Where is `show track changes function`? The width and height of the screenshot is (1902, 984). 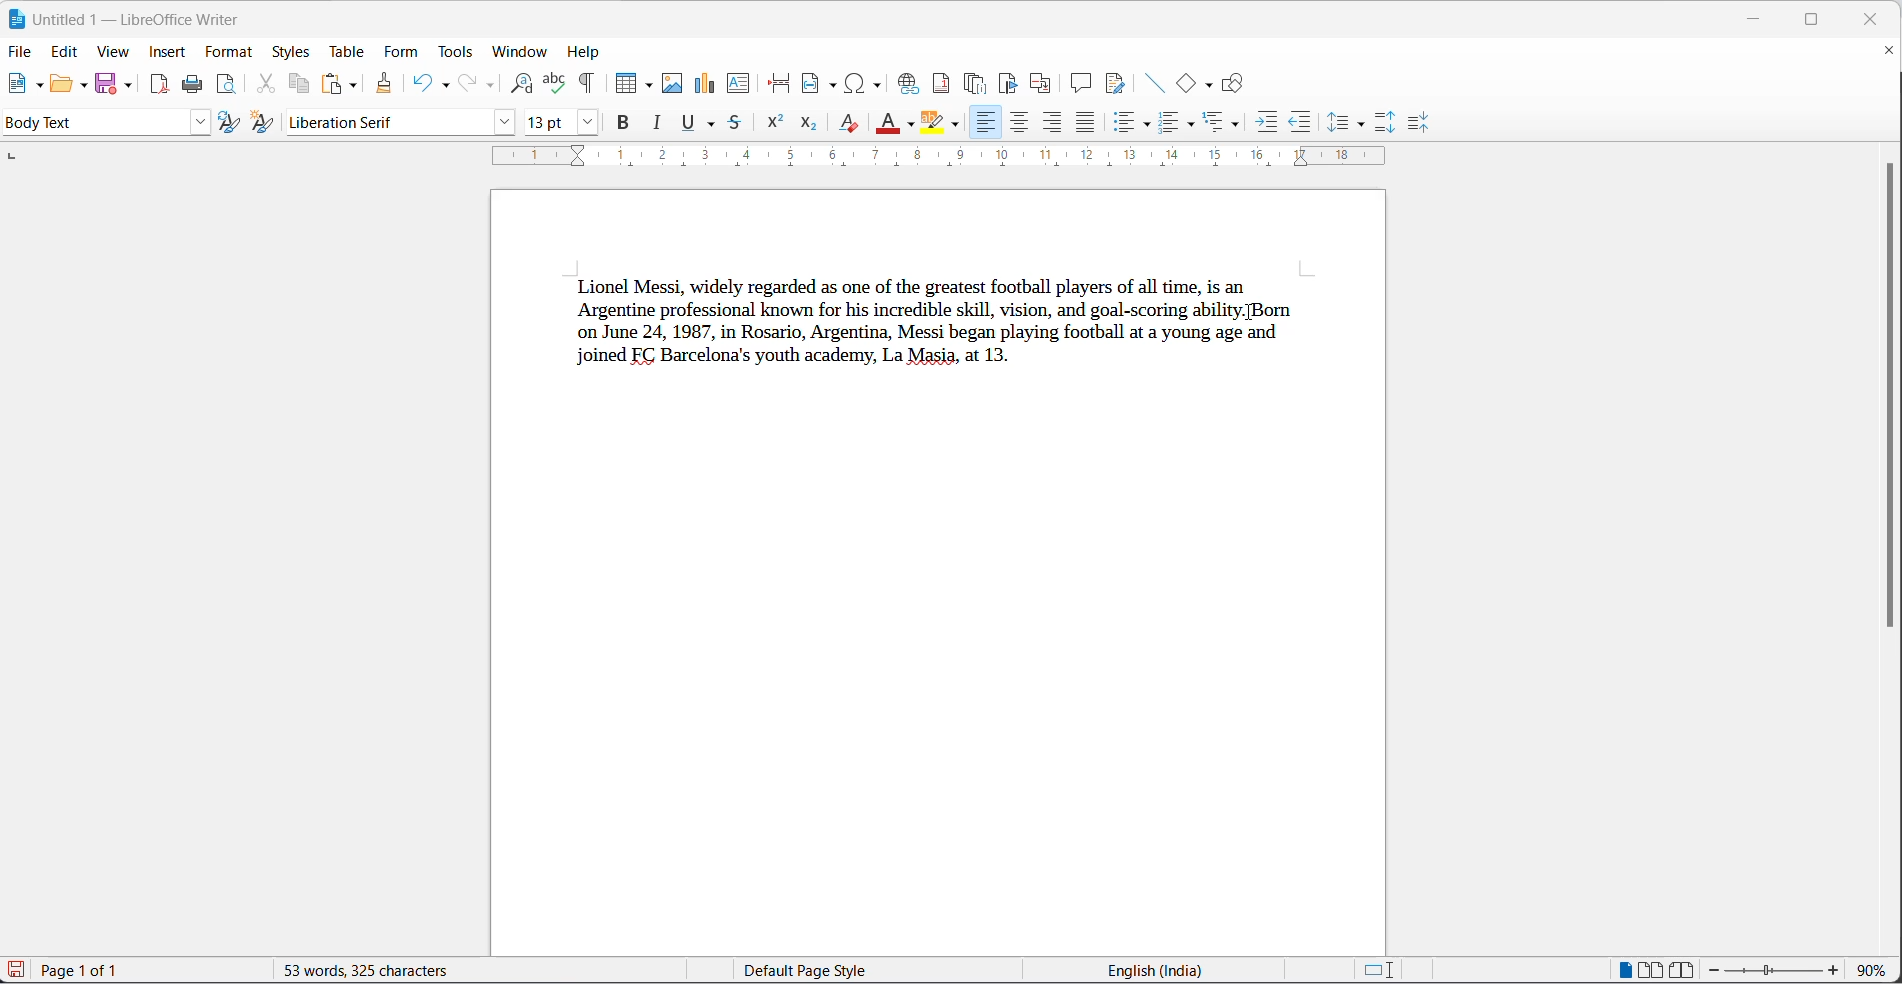
show track changes function is located at coordinates (1116, 84).